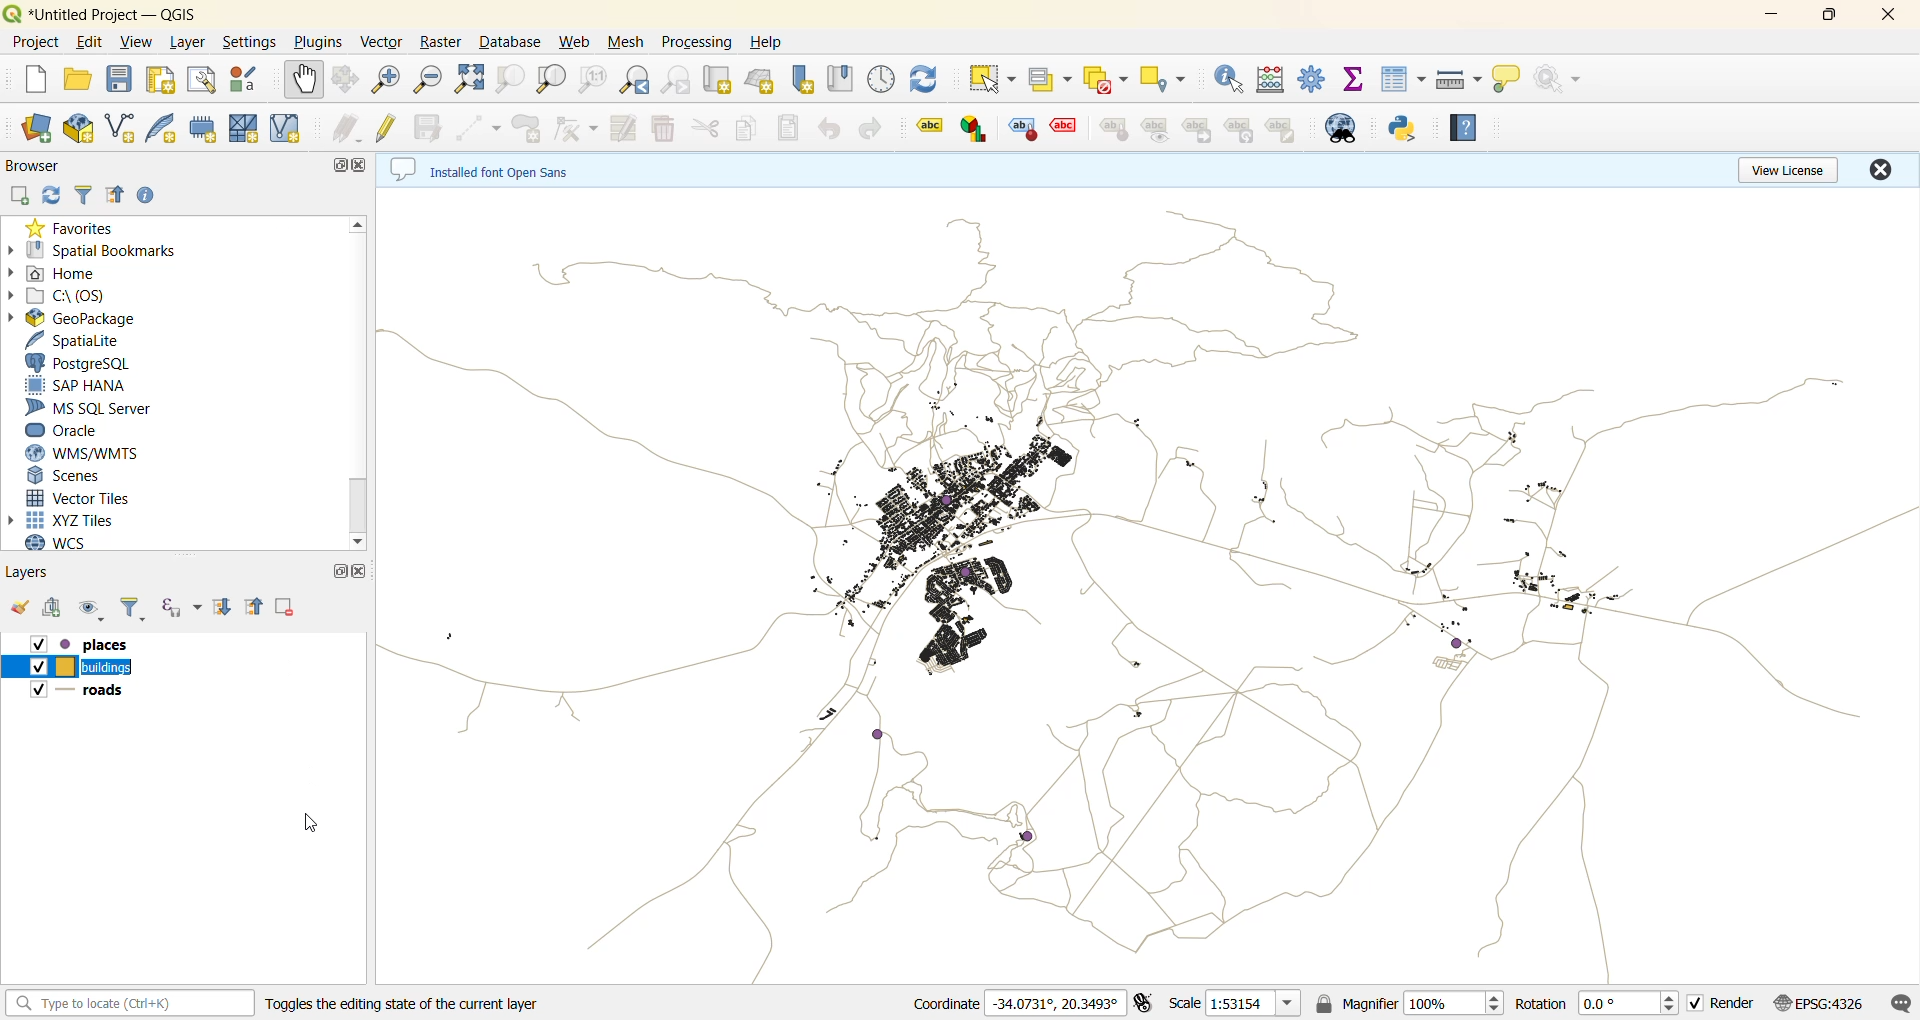  Describe the element at coordinates (1343, 129) in the screenshot. I see `metasearch` at that location.